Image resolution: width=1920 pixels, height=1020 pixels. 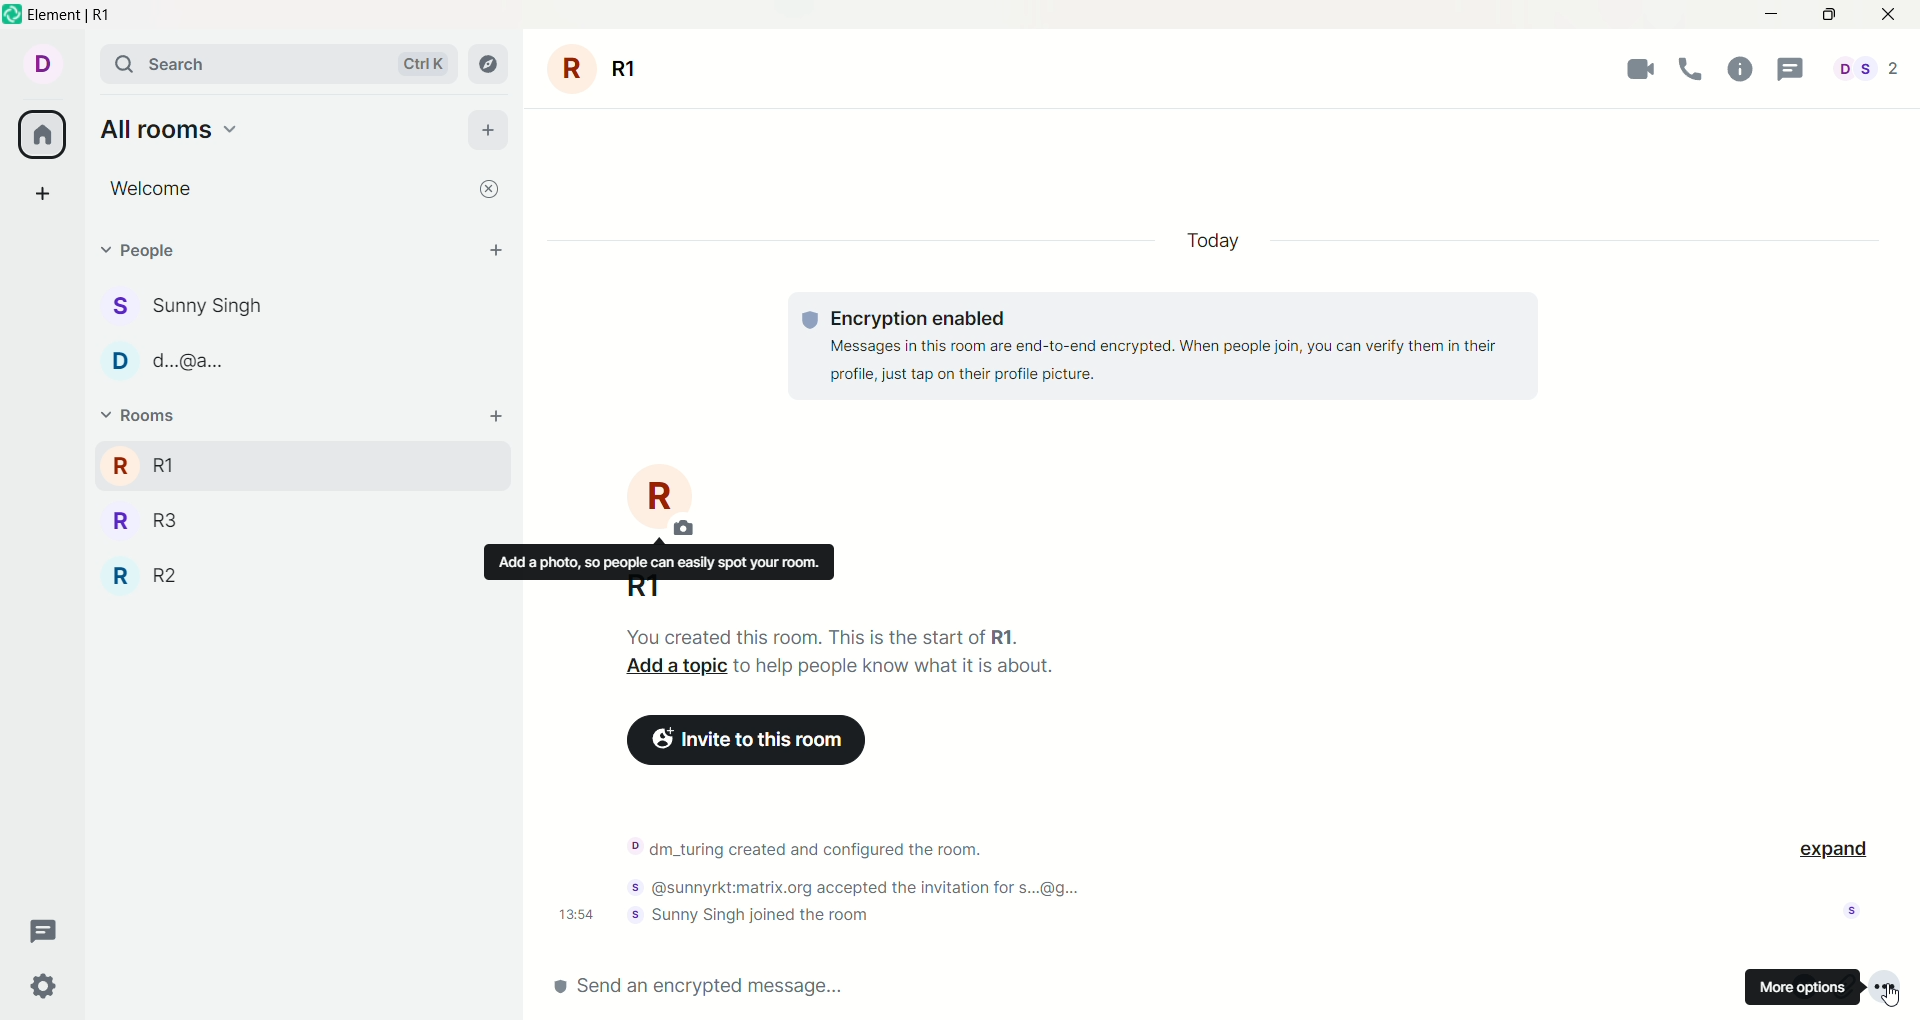 What do you see at coordinates (1867, 68) in the screenshot?
I see `All people involved` at bounding box center [1867, 68].